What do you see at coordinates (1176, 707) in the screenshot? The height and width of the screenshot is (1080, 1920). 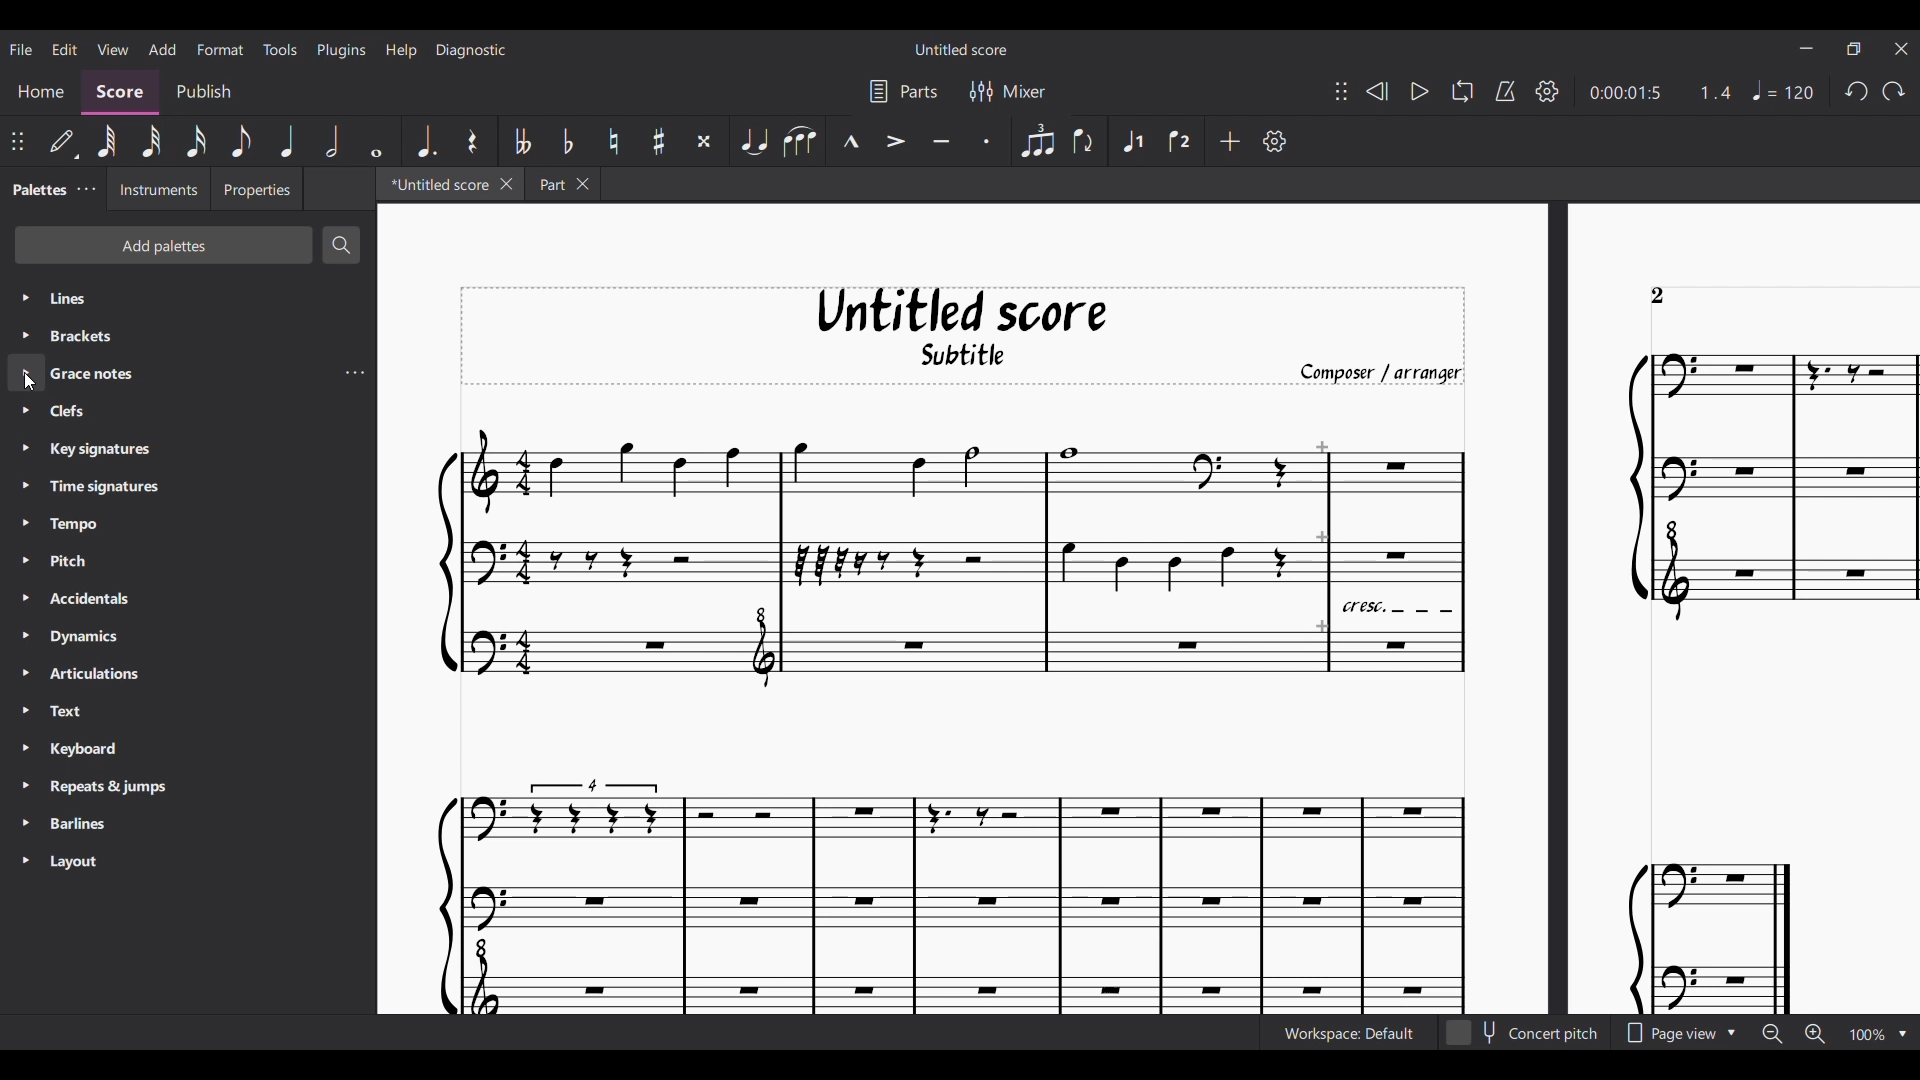 I see `Current score` at bounding box center [1176, 707].